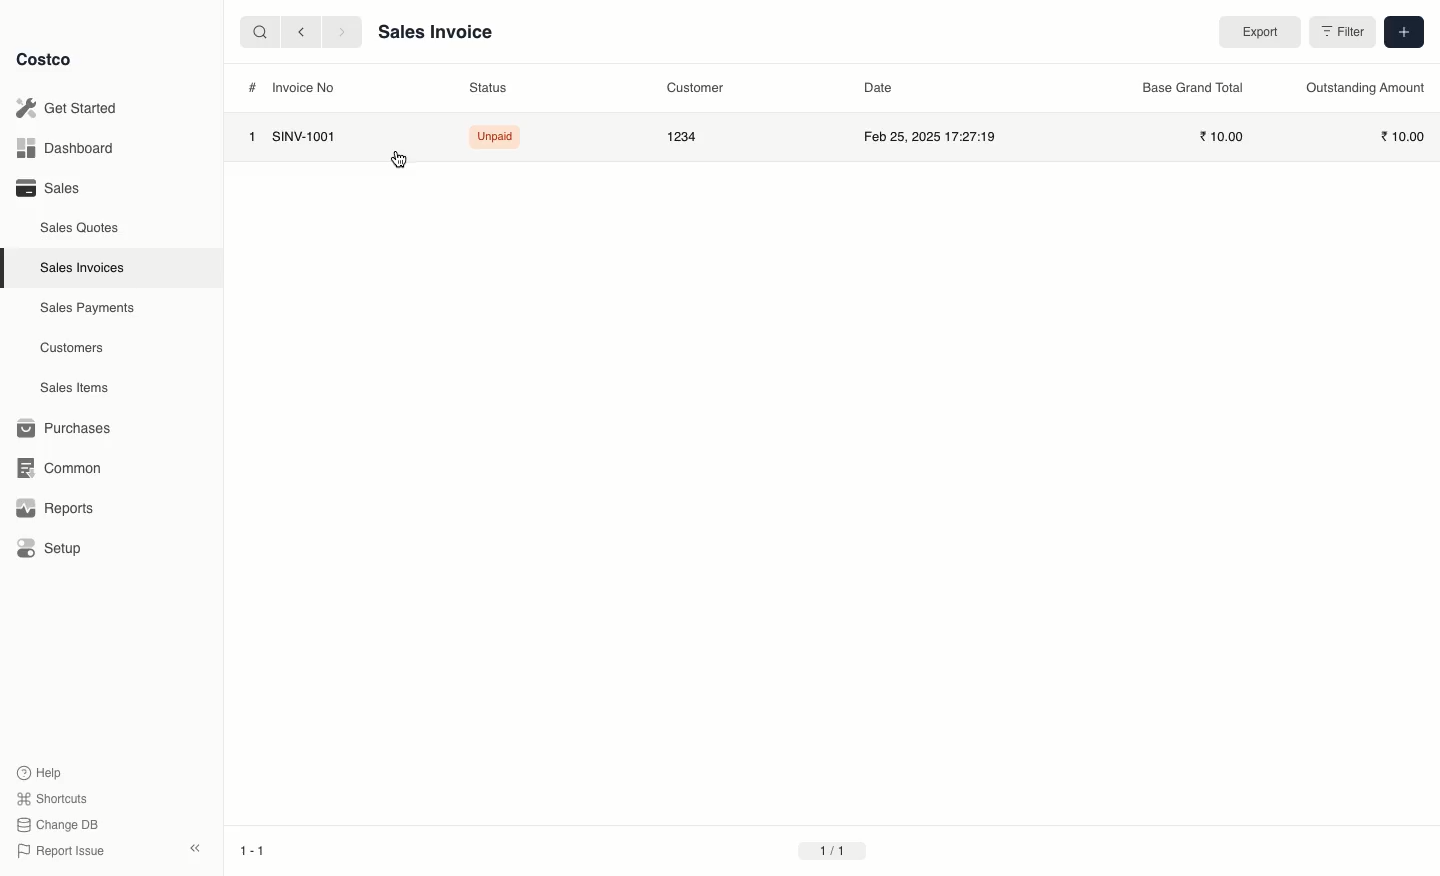 The image size is (1440, 876). Describe the element at coordinates (43, 772) in the screenshot. I see `Help` at that location.